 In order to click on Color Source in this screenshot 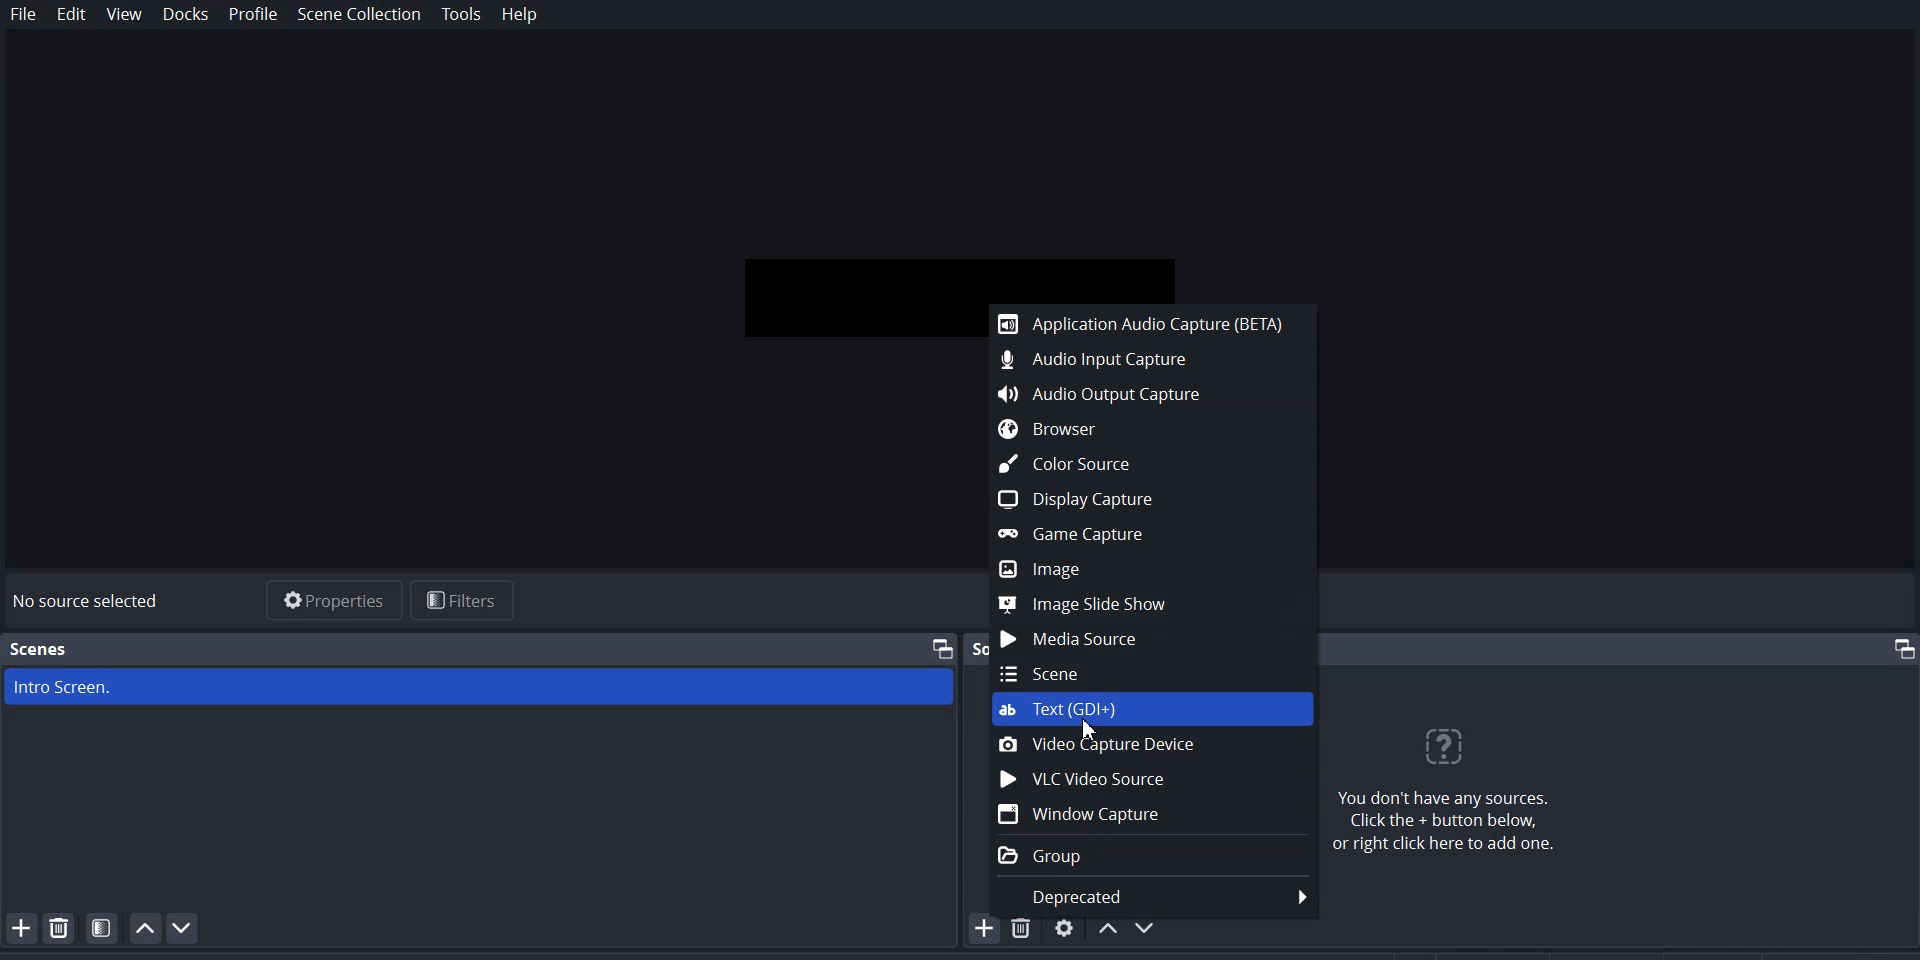, I will do `click(1143, 463)`.